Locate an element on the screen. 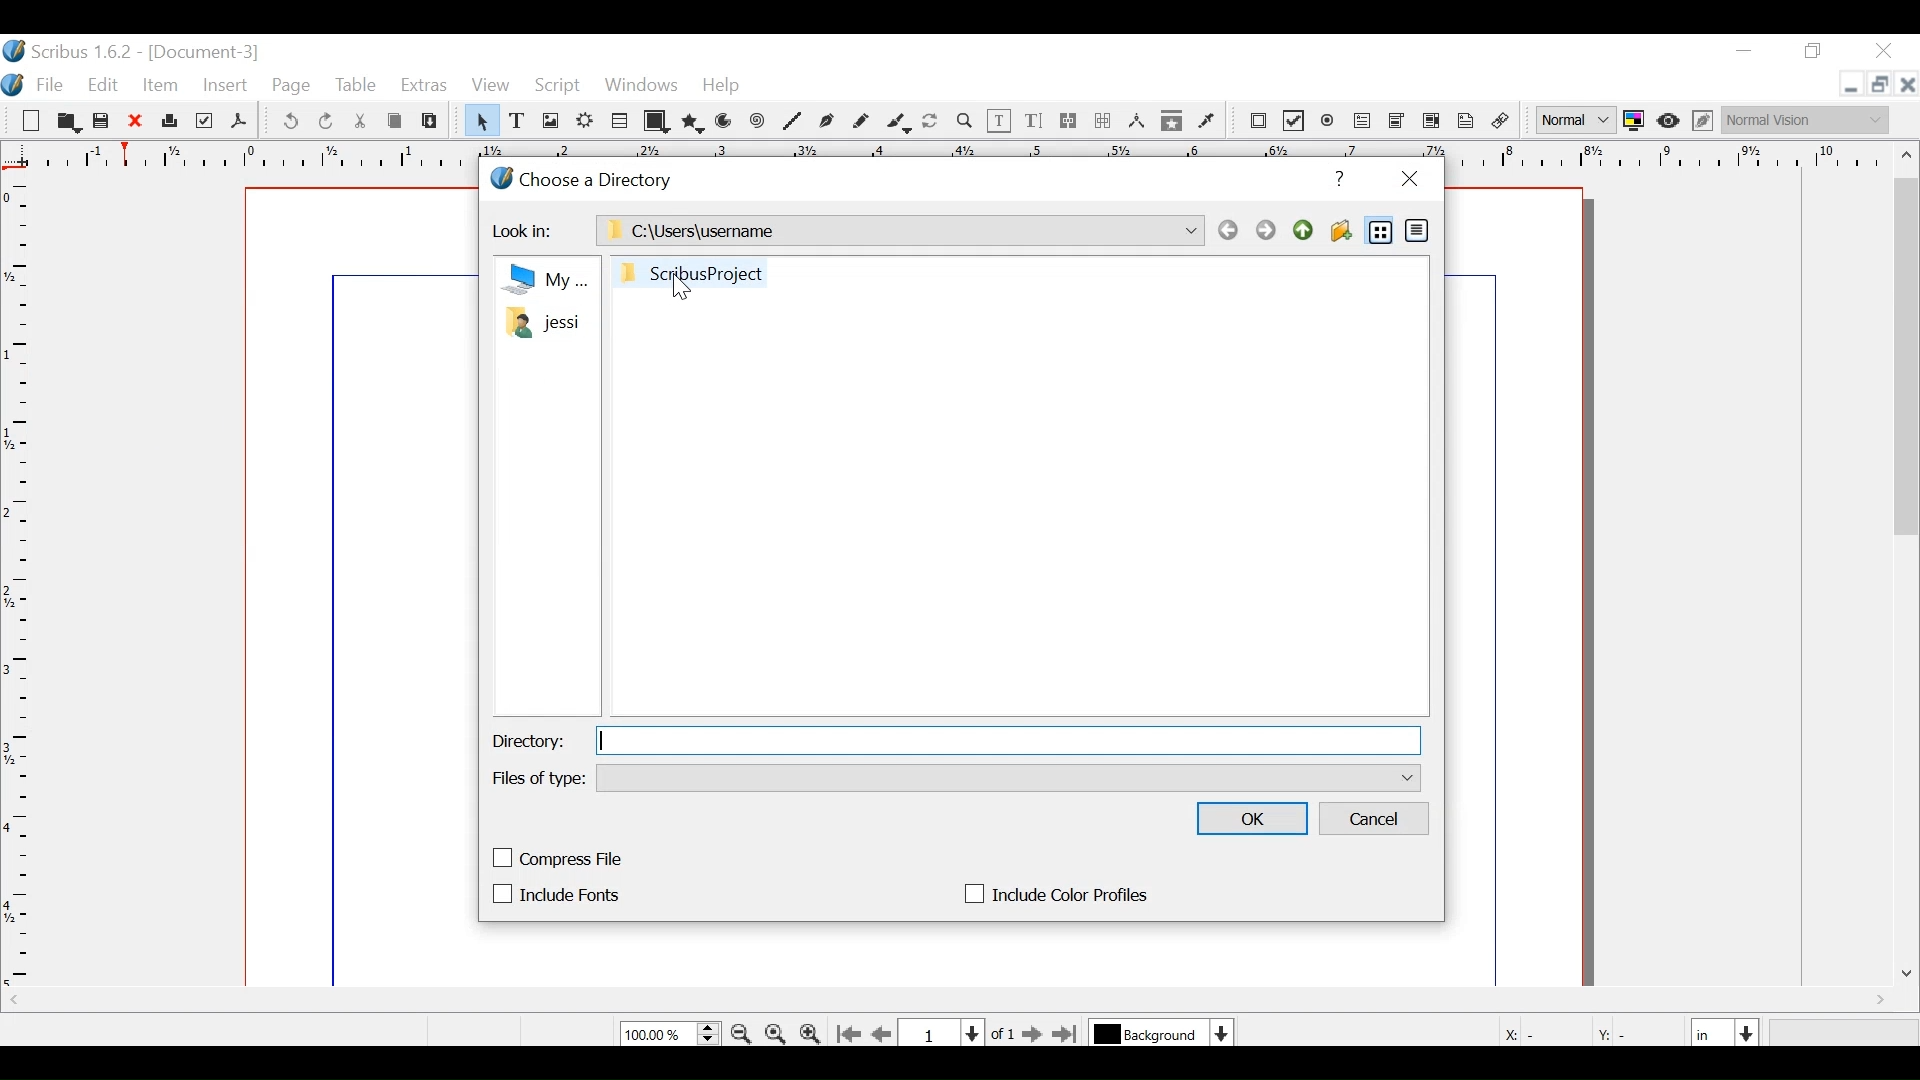 Image resolution: width=1920 pixels, height=1080 pixels. Create Folder is located at coordinates (1341, 229).